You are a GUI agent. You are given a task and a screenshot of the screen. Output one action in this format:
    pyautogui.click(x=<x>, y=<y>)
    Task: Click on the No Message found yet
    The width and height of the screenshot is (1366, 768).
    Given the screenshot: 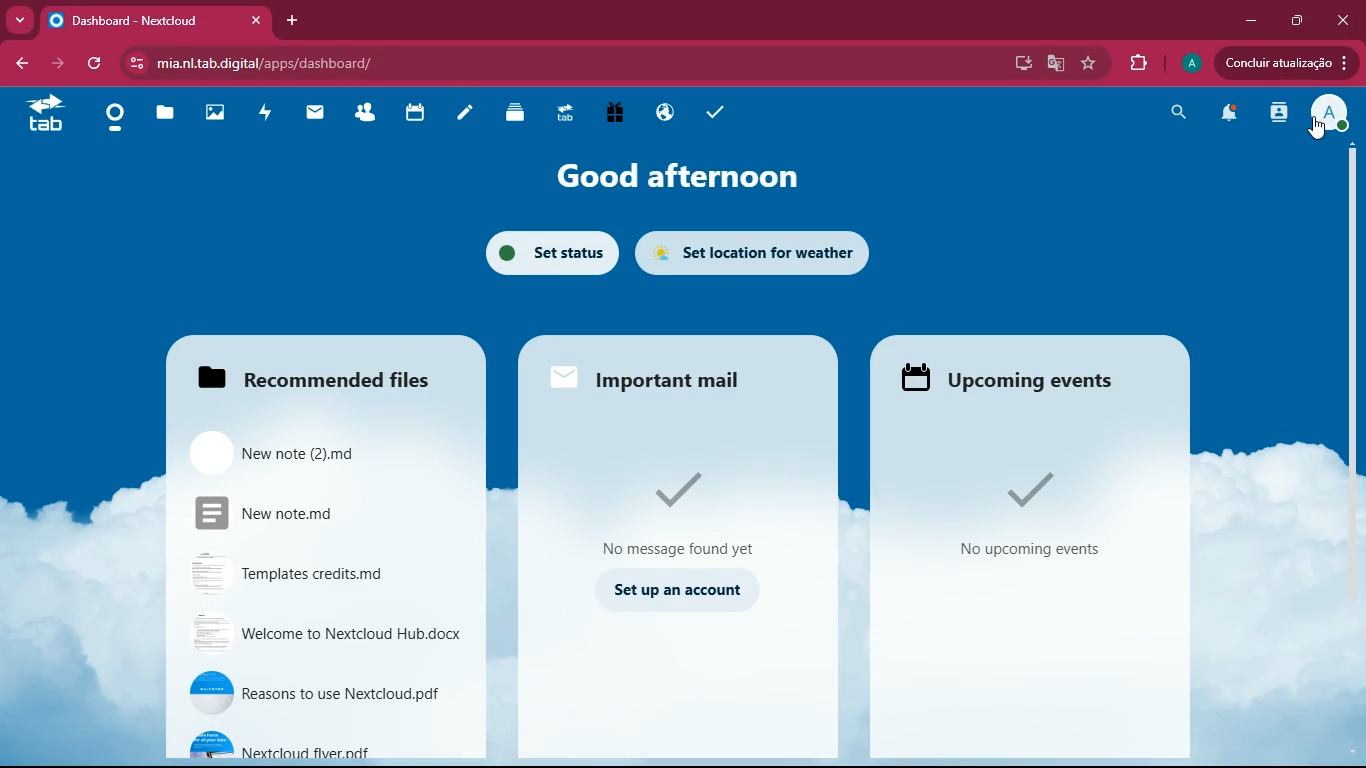 What is the action you would take?
    pyautogui.click(x=680, y=509)
    